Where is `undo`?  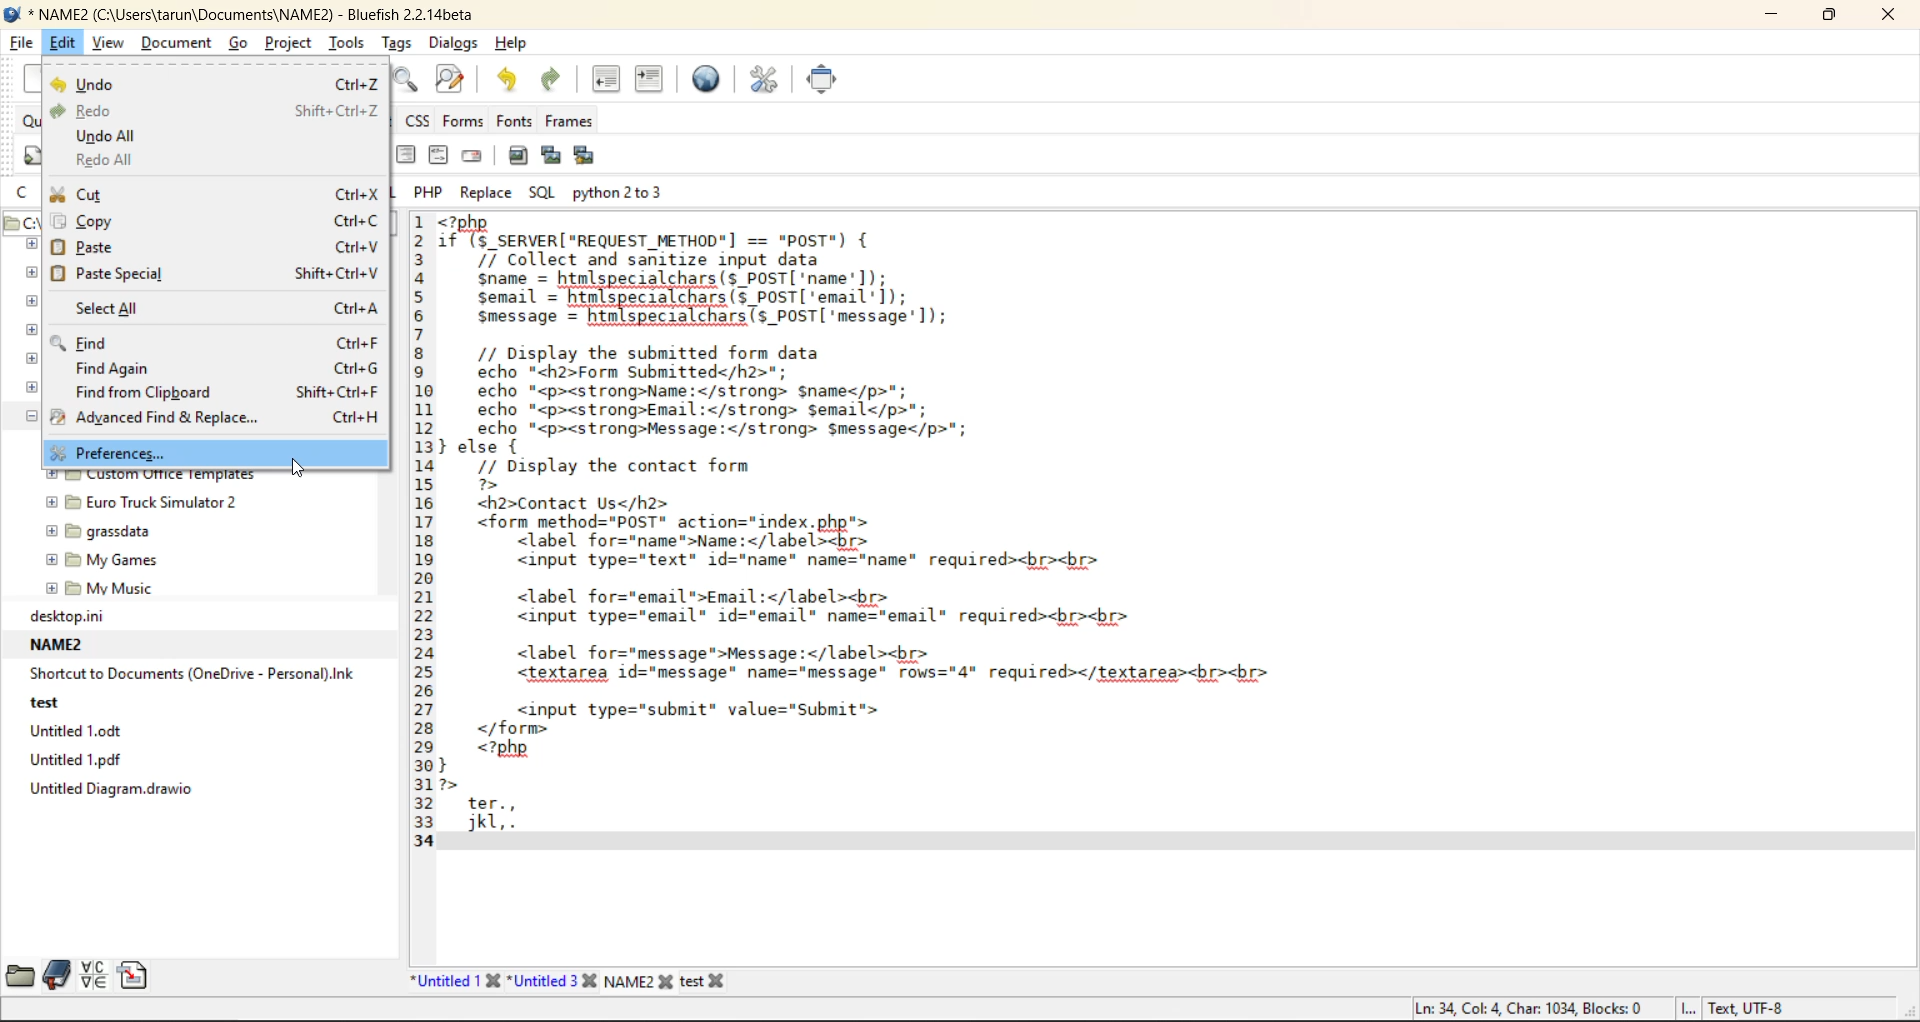 undo is located at coordinates (208, 82).